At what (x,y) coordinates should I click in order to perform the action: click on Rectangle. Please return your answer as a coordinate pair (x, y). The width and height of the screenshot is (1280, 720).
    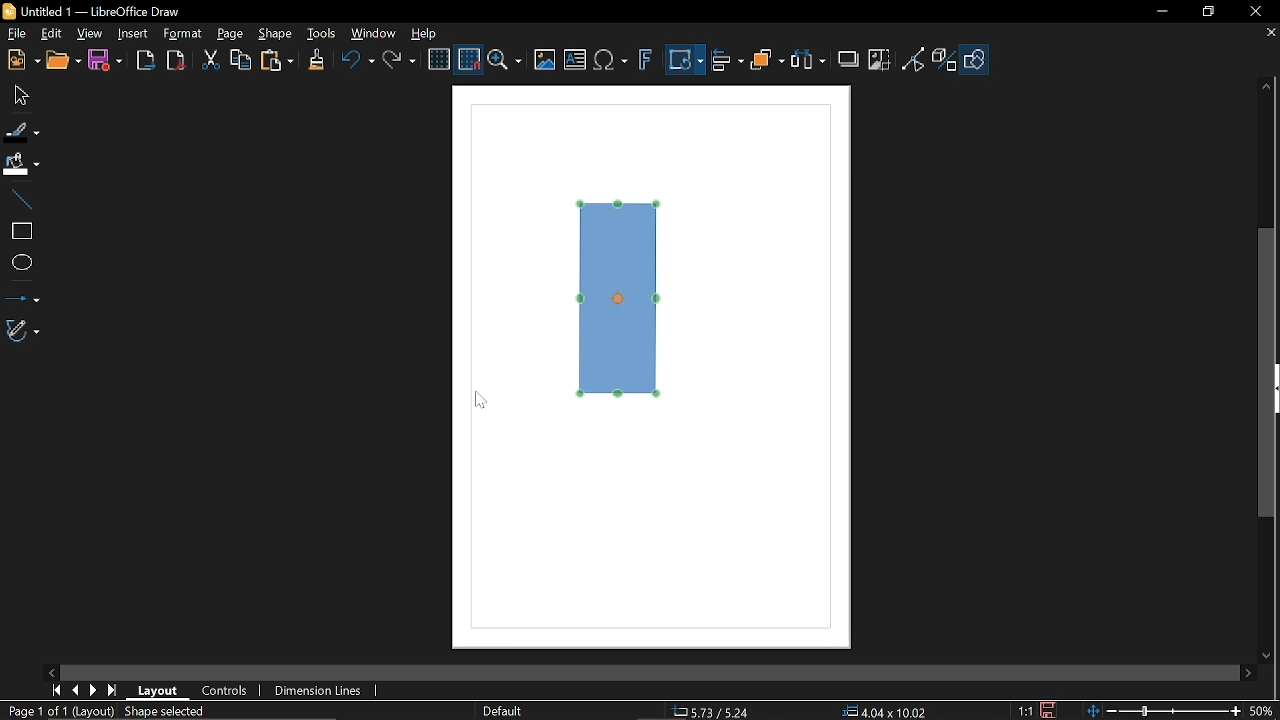
    Looking at the image, I should click on (20, 231).